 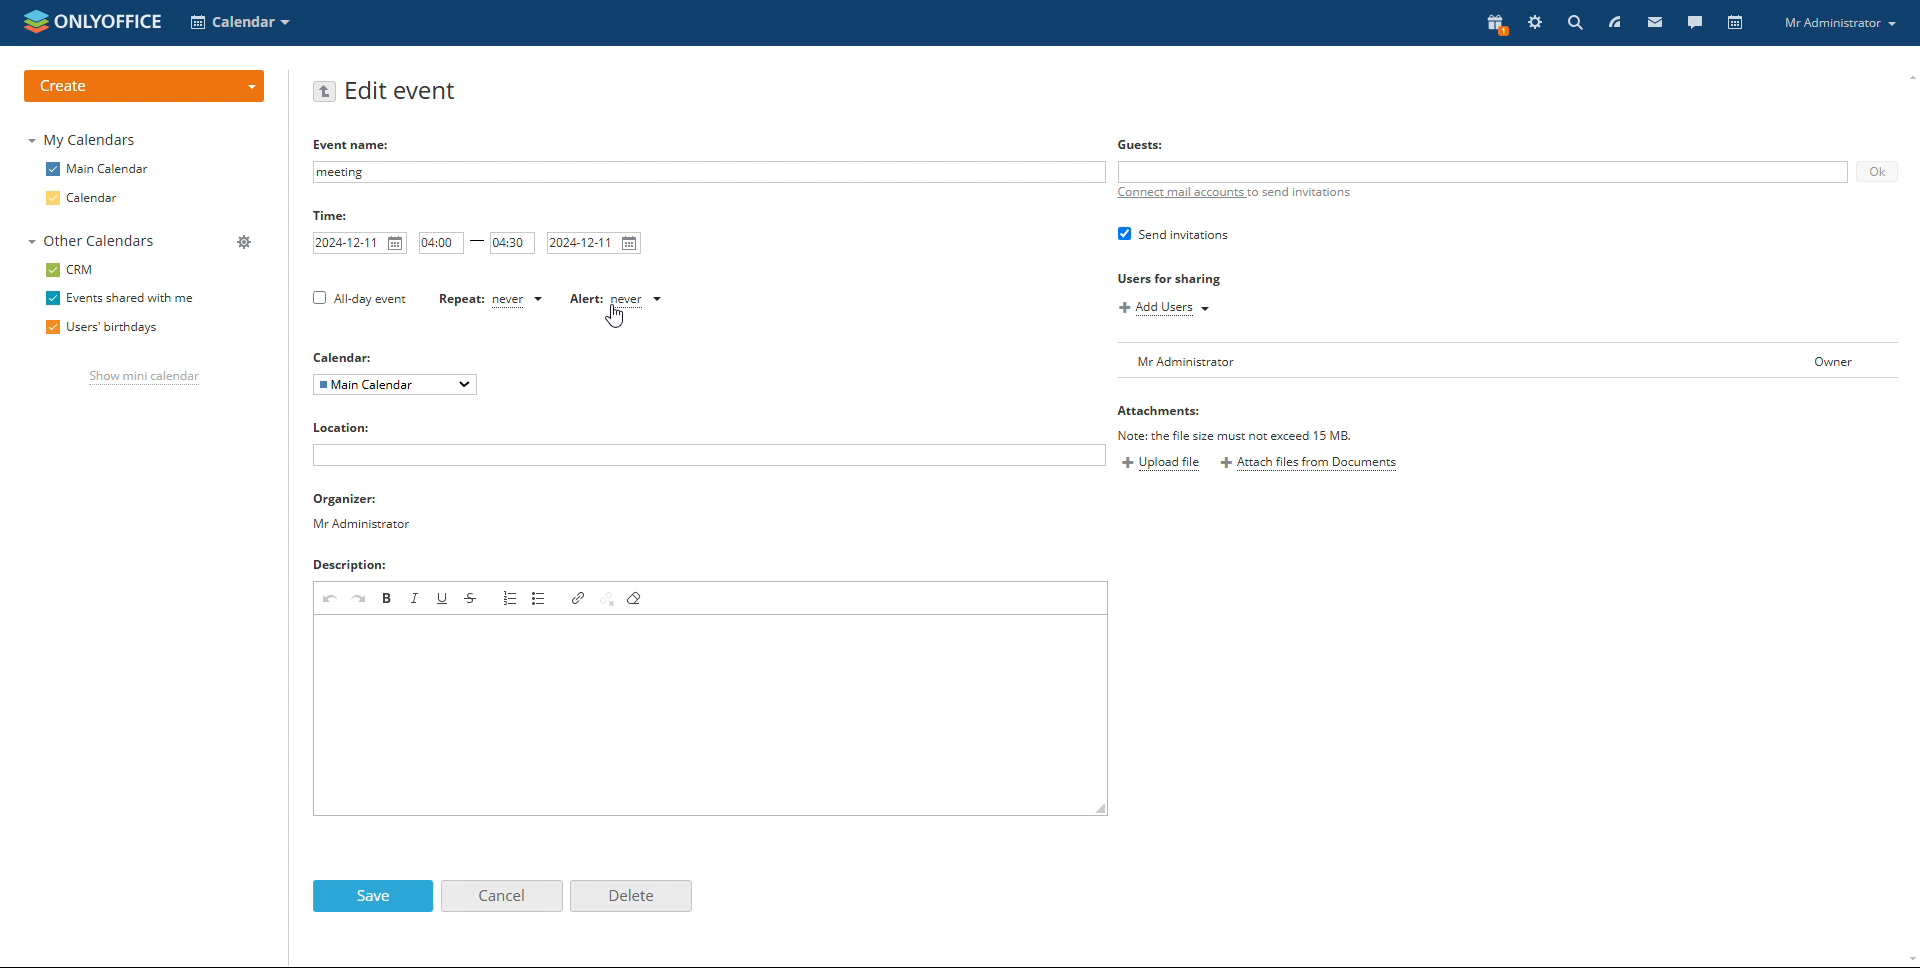 I want to click on attach files from documents, so click(x=1311, y=464).